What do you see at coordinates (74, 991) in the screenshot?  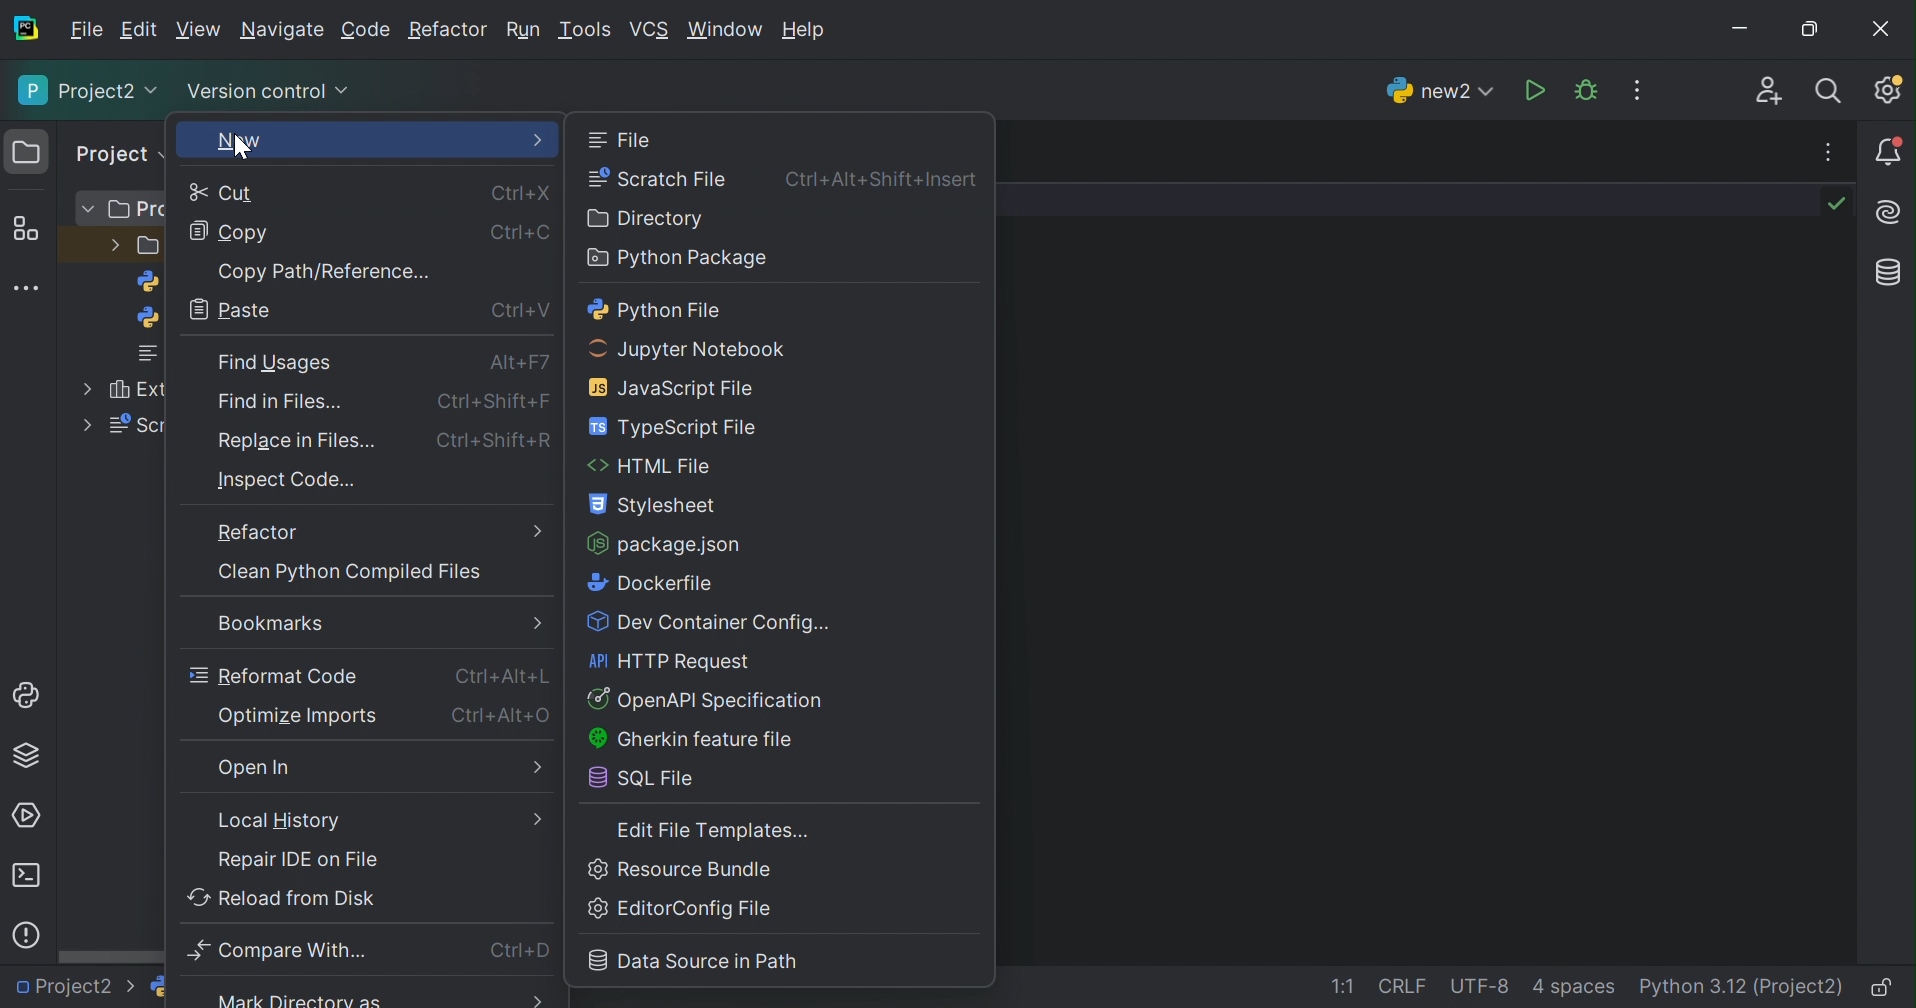 I see `Project2` at bounding box center [74, 991].